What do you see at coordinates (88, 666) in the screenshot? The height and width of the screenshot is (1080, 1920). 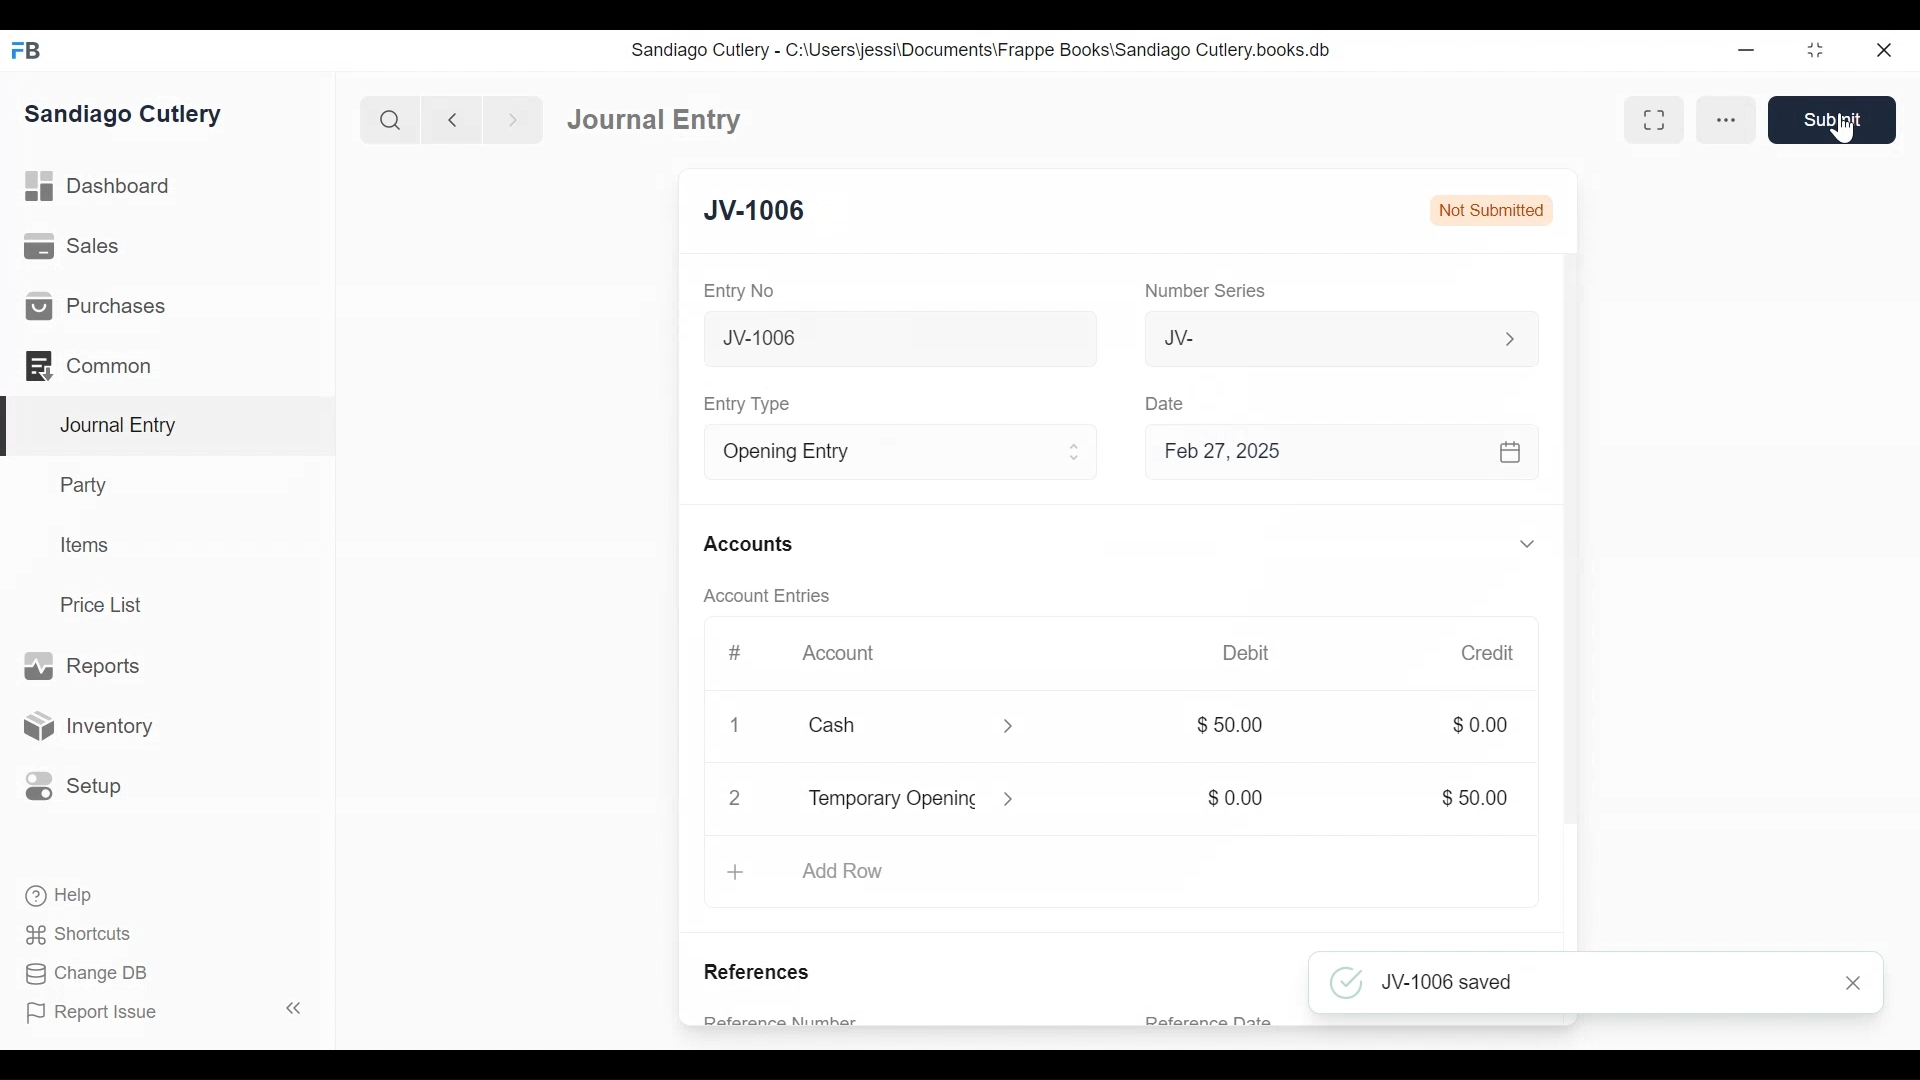 I see `Reports` at bounding box center [88, 666].